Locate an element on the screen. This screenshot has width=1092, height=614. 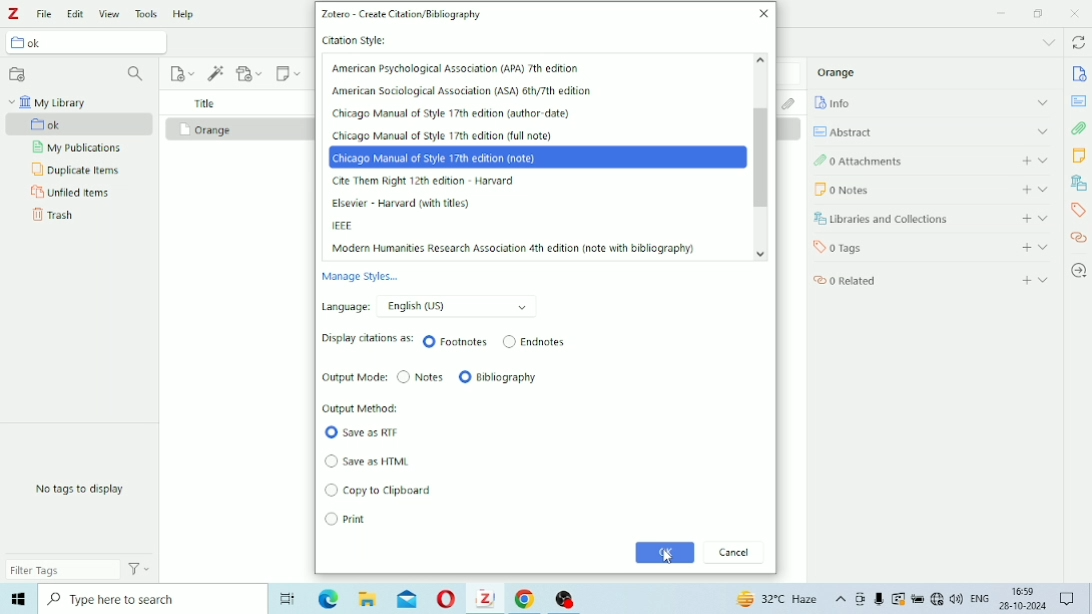
Display citations as: is located at coordinates (369, 340).